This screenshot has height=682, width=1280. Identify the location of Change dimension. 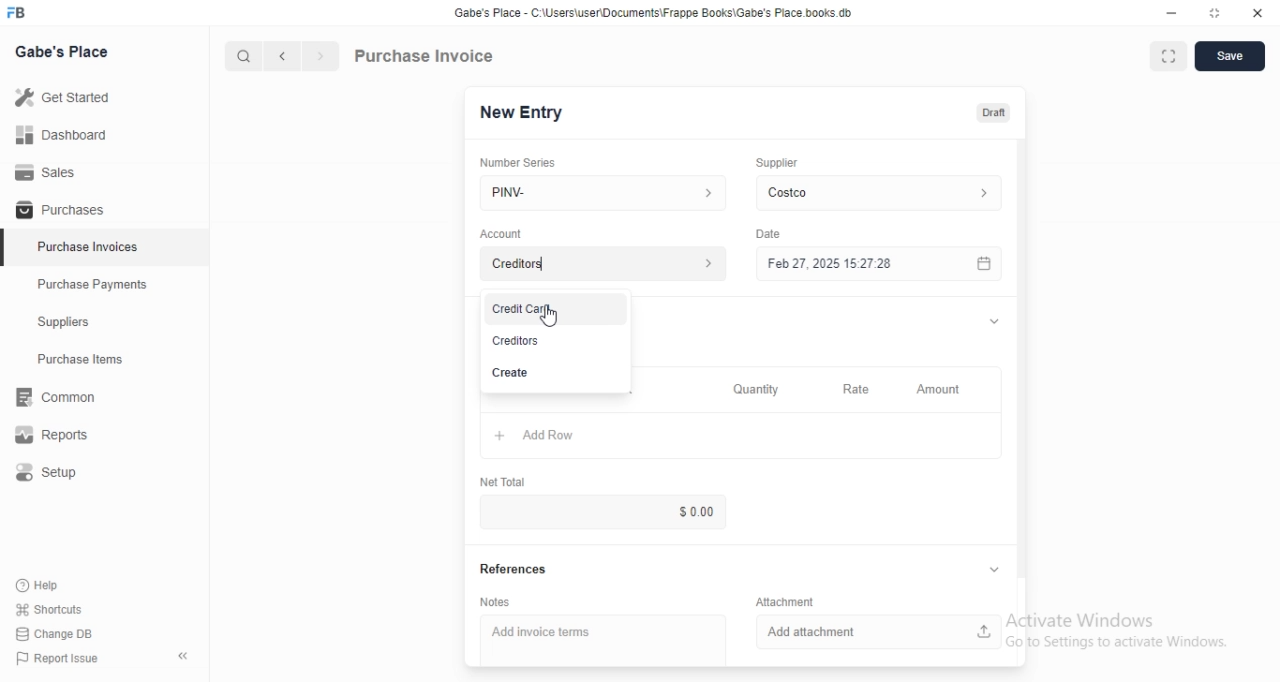
(1215, 13).